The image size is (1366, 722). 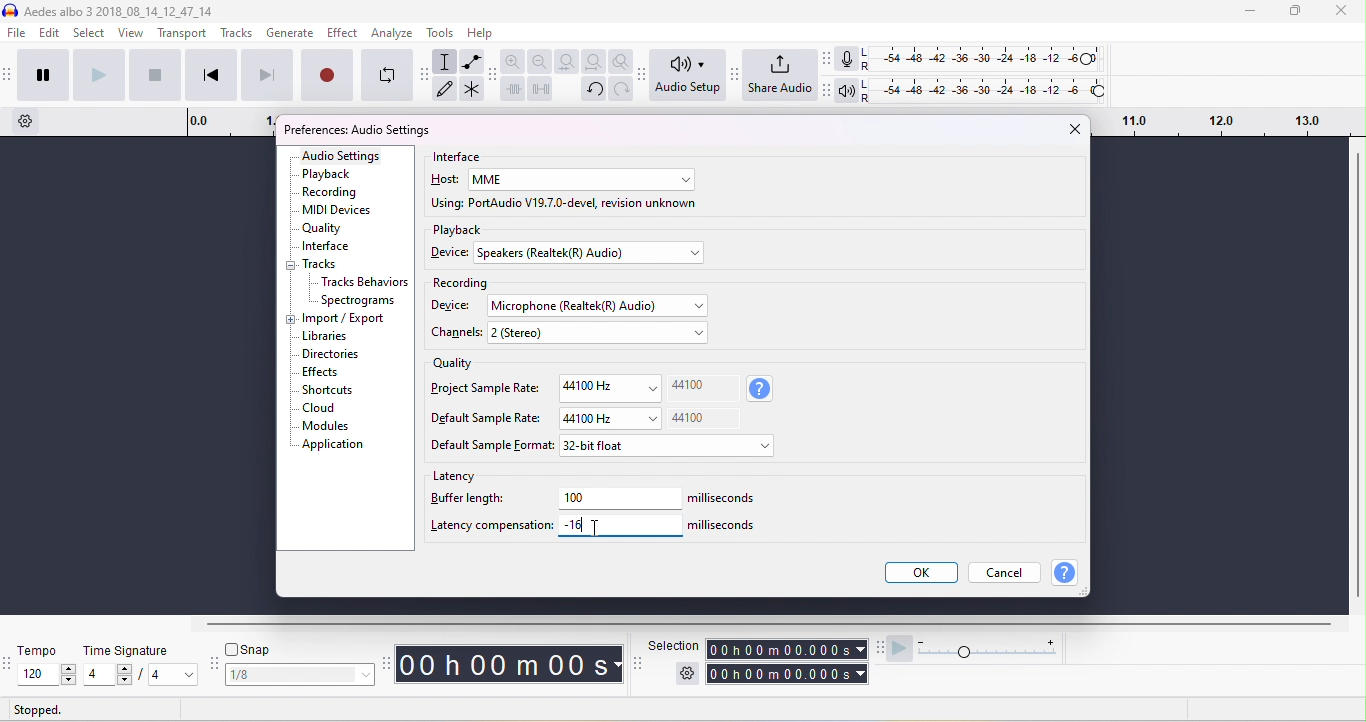 I want to click on preferences audio settings, so click(x=356, y=130).